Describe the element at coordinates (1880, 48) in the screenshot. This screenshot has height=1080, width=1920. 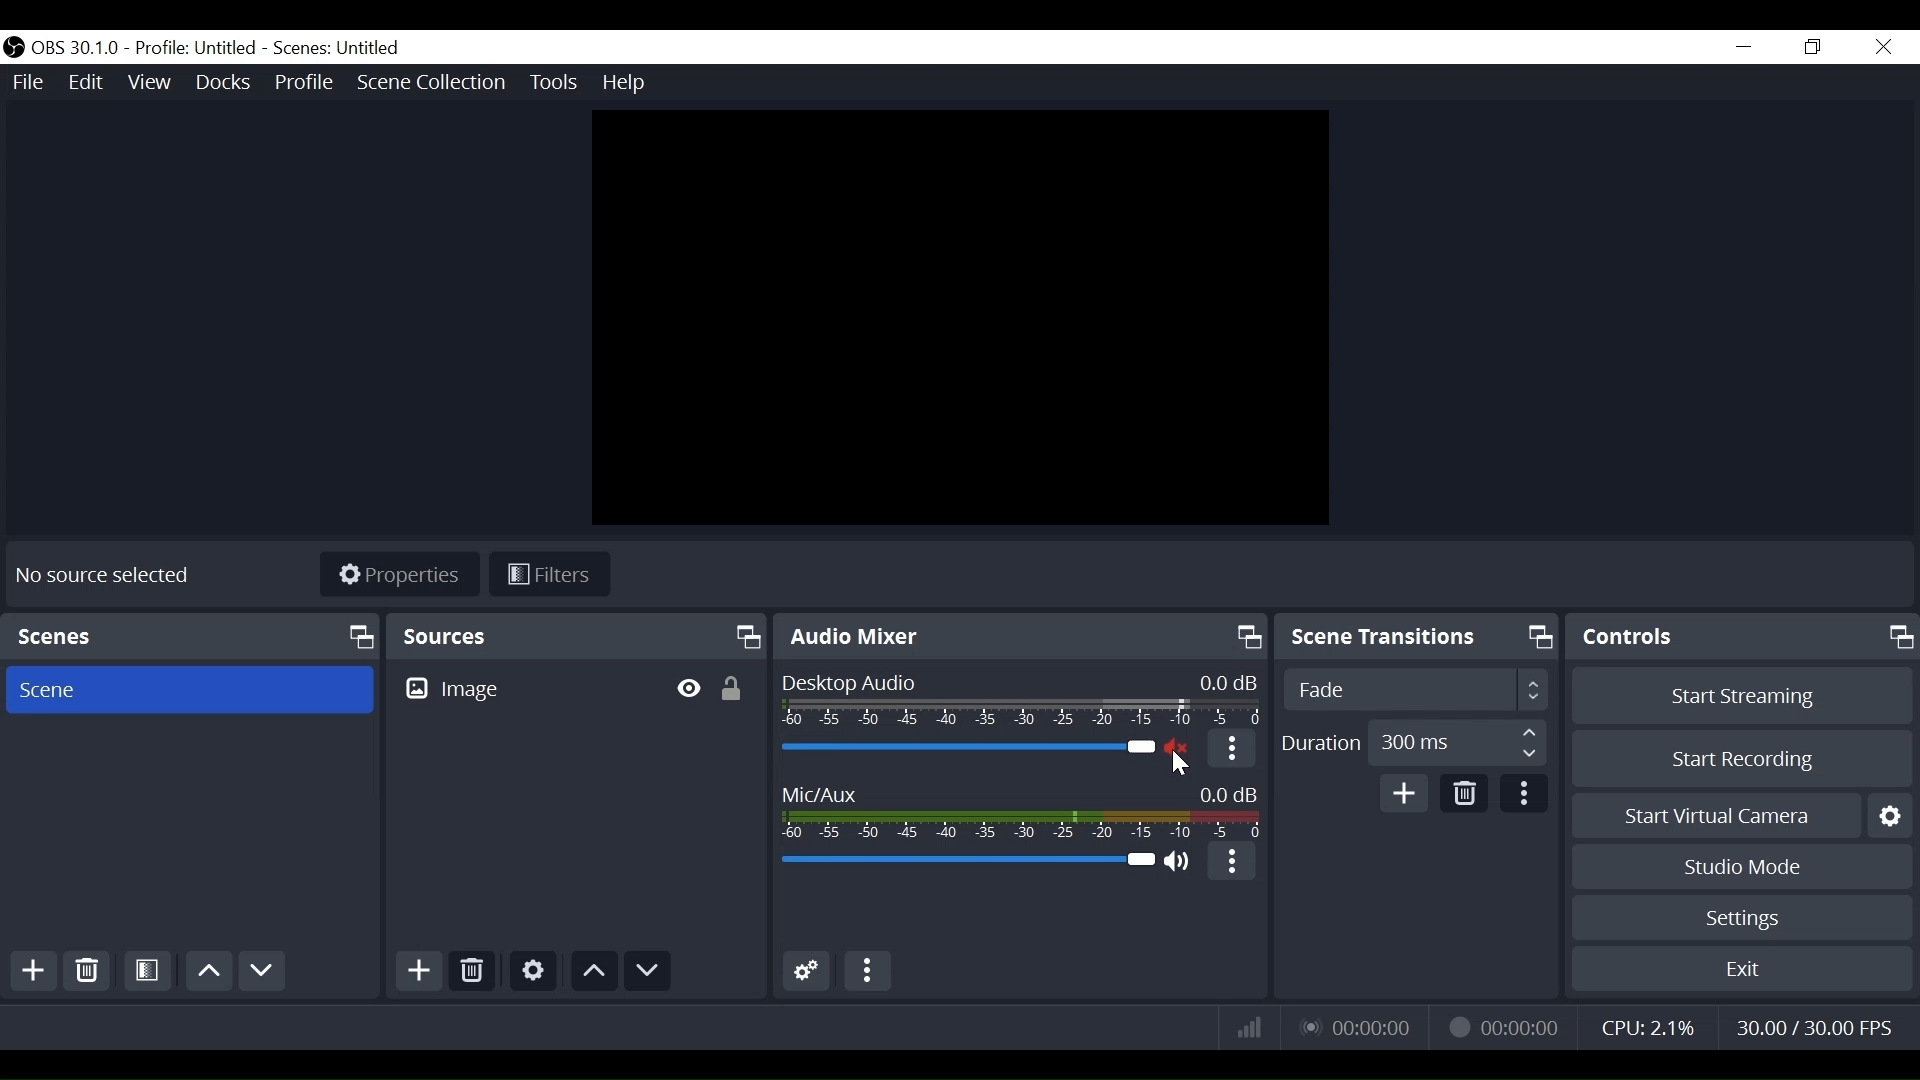
I see `Close` at that location.